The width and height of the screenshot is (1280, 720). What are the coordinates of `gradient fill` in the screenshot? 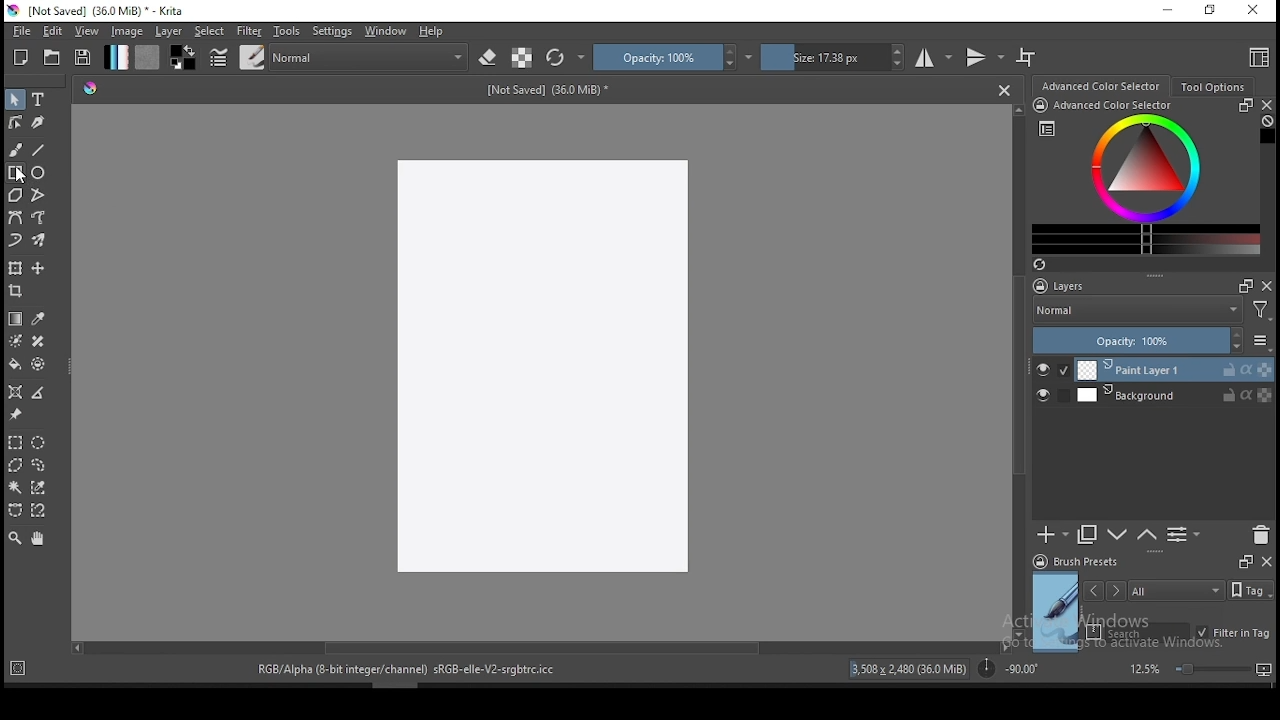 It's located at (116, 57).